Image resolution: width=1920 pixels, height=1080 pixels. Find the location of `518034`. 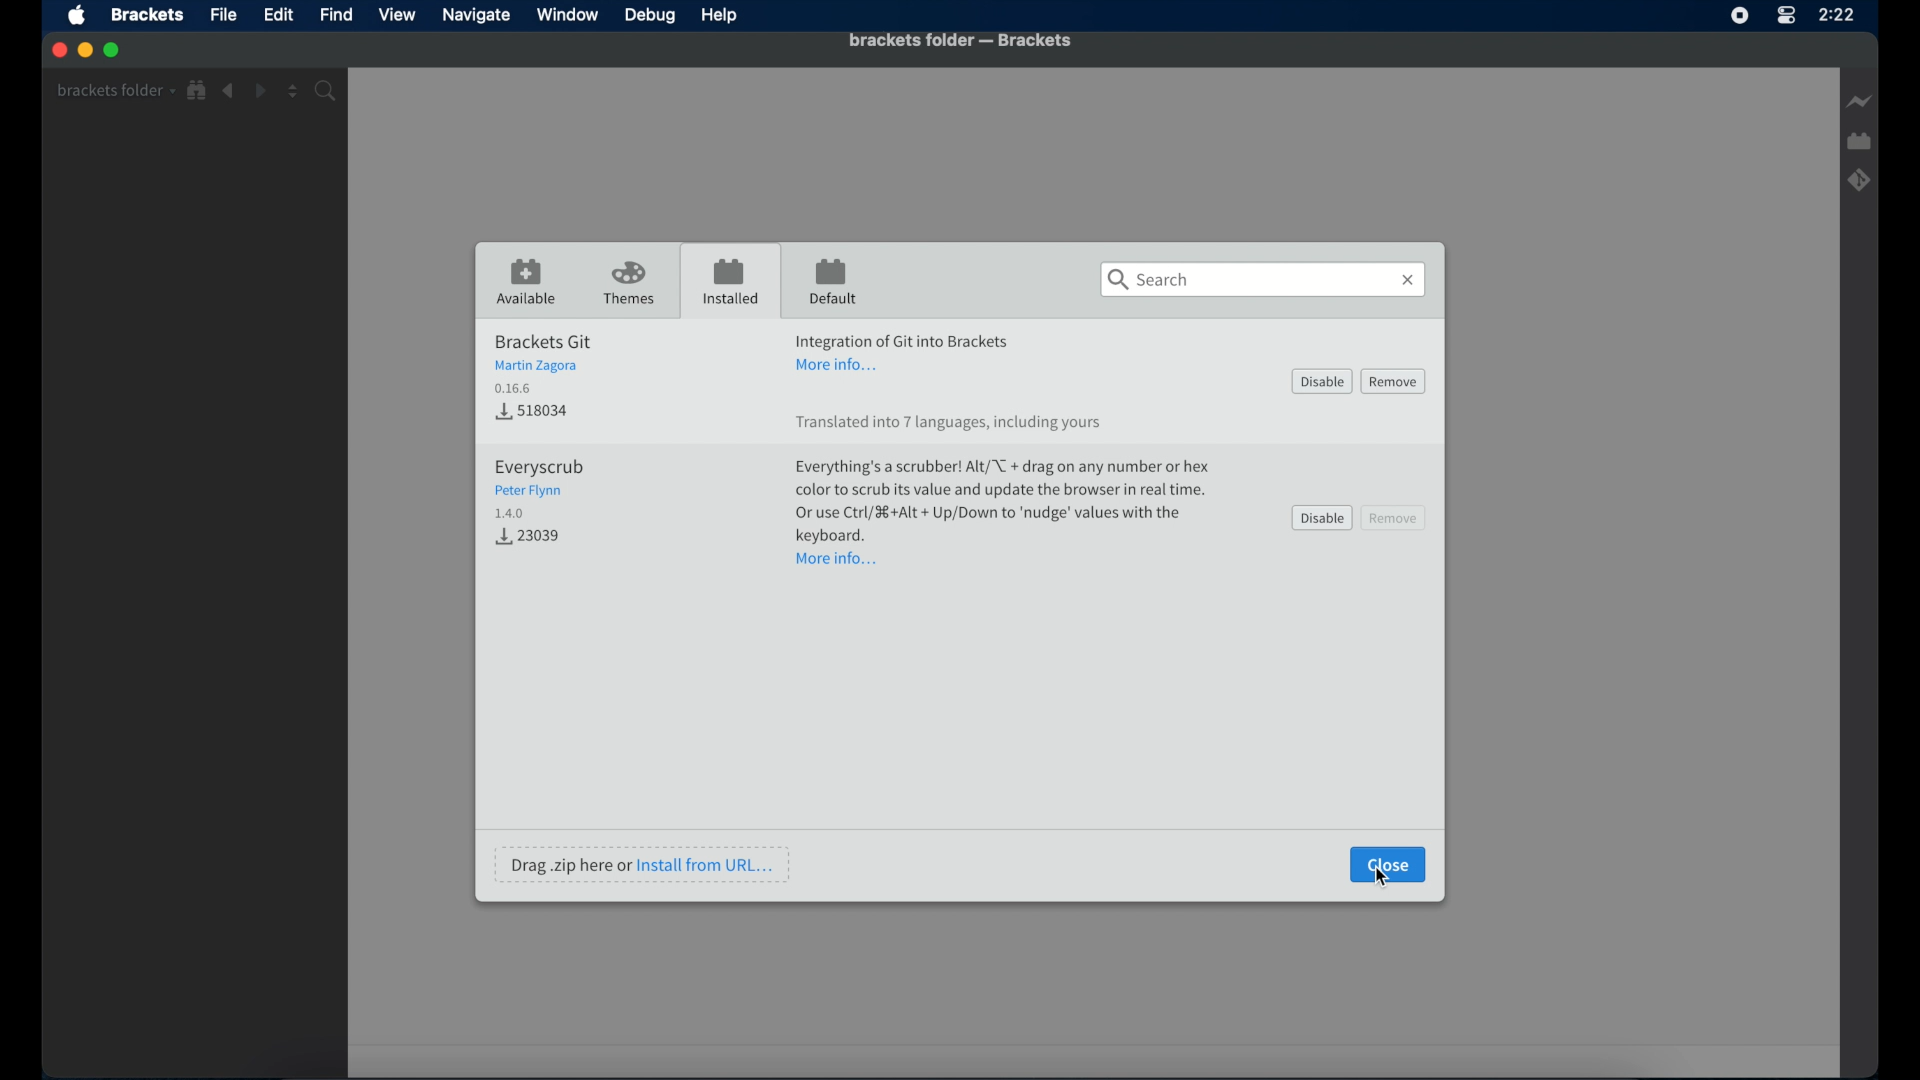

518034 is located at coordinates (532, 409).